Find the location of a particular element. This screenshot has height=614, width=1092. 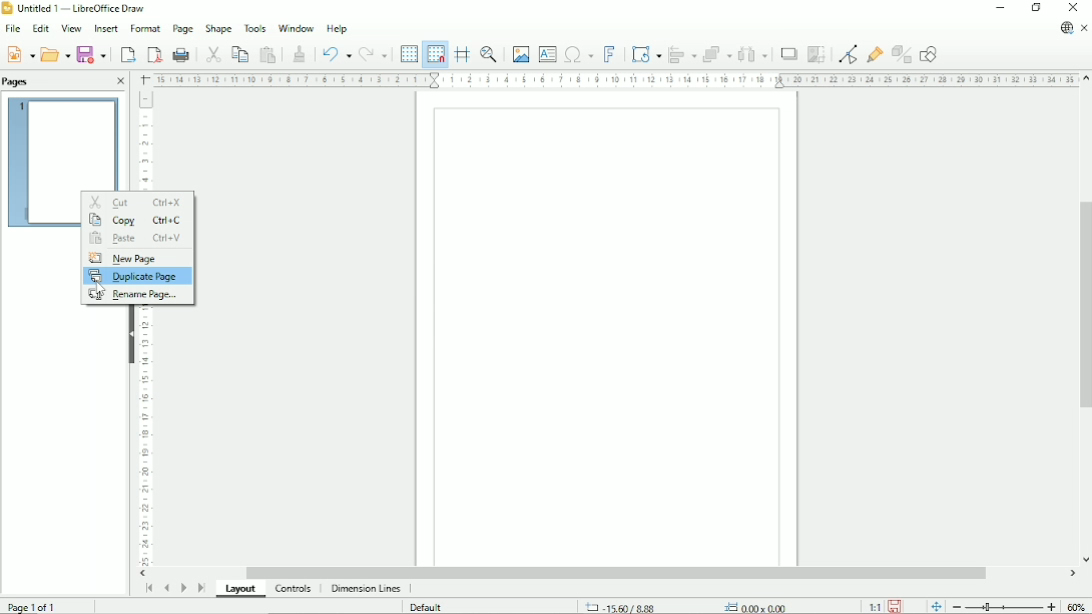

Open is located at coordinates (55, 53).